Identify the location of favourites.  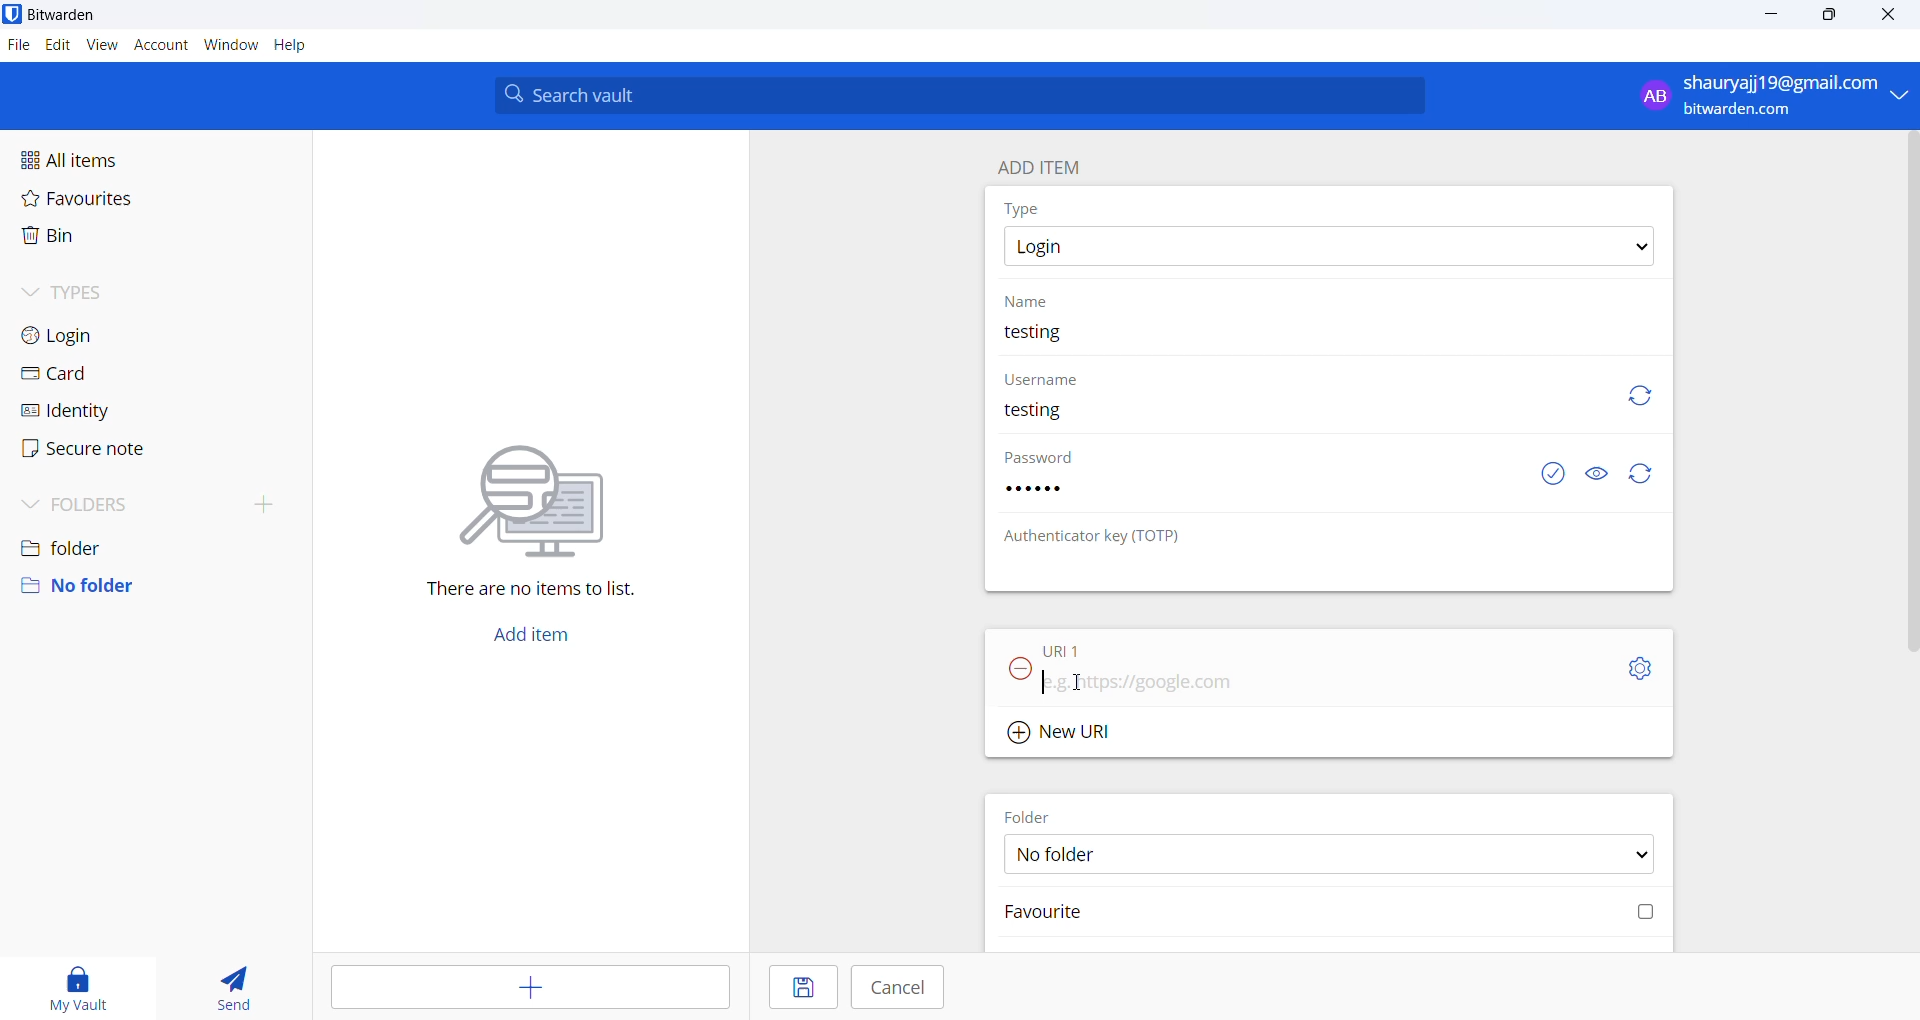
(113, 198).